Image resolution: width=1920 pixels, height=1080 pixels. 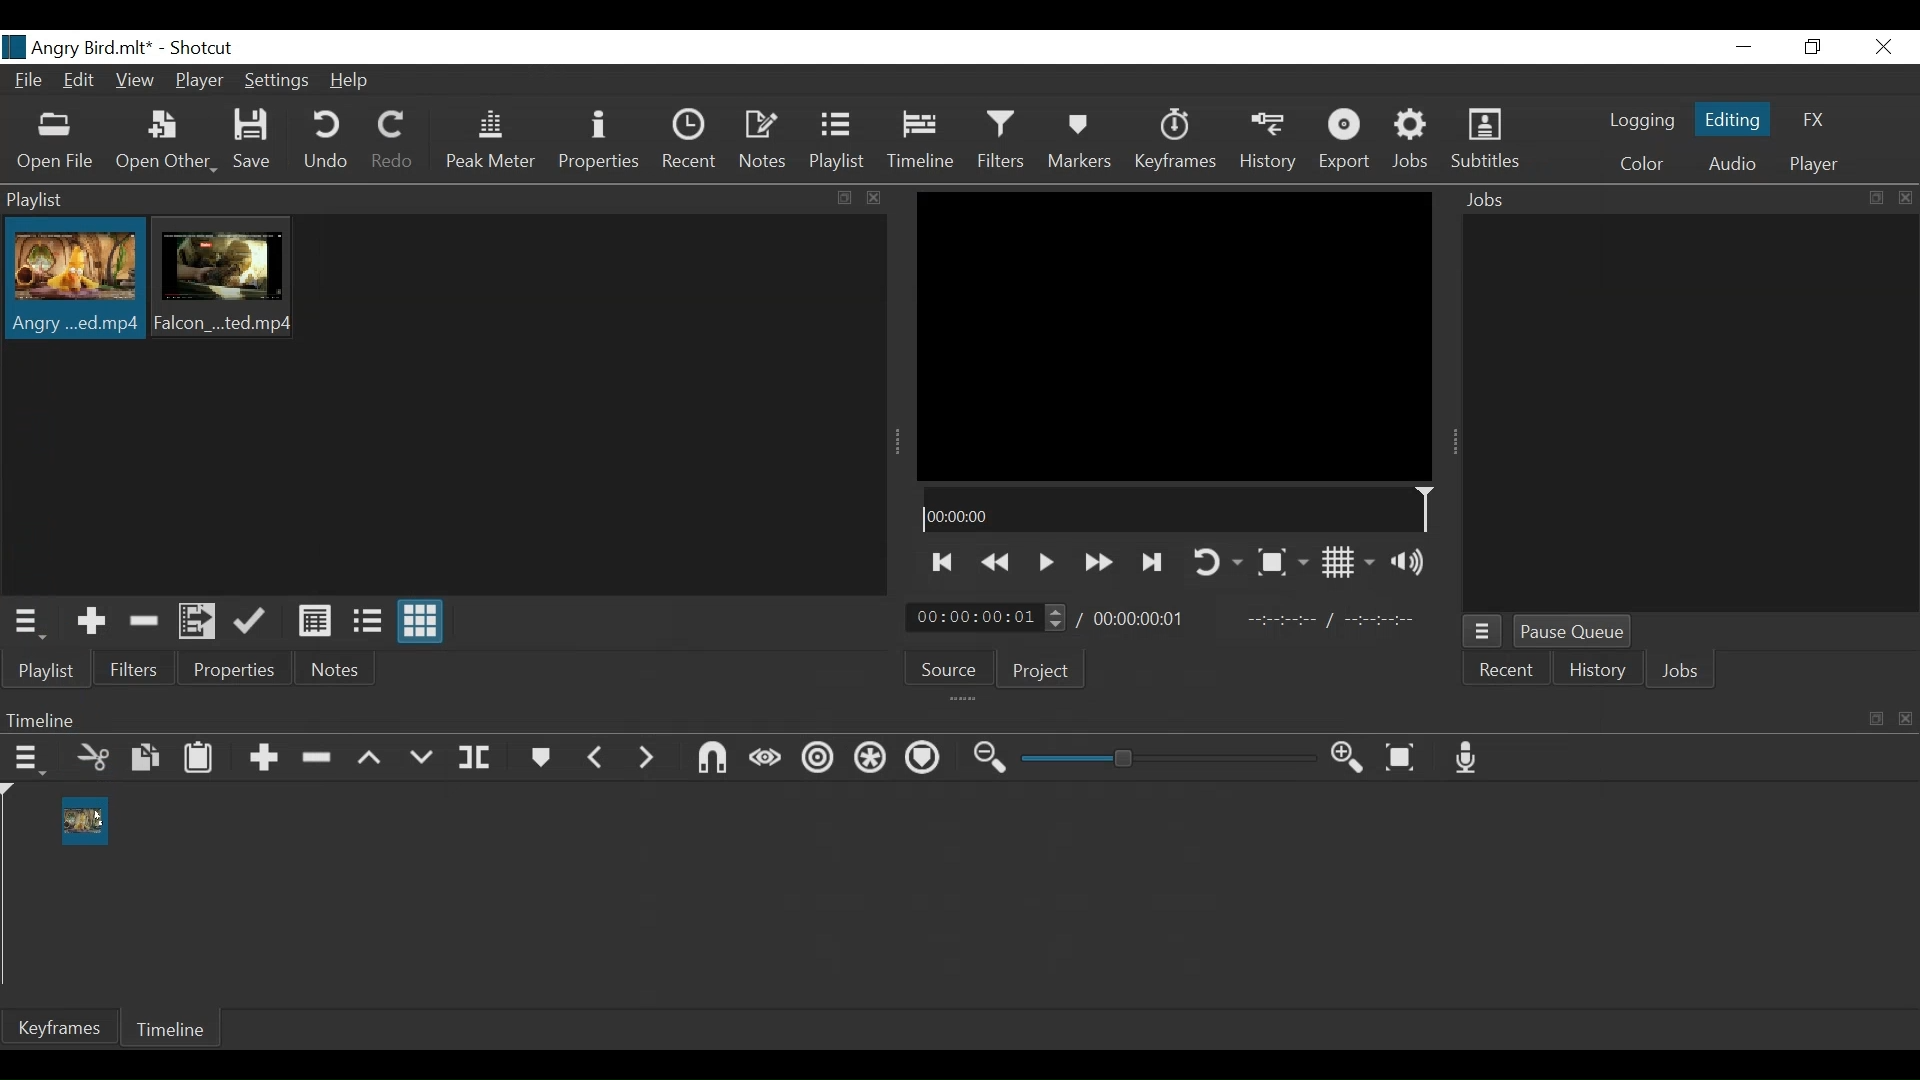 What do you see at coordinates (490, 140) in the screenshot?
I see `Peak Meter` at bounding box center [490, 140].